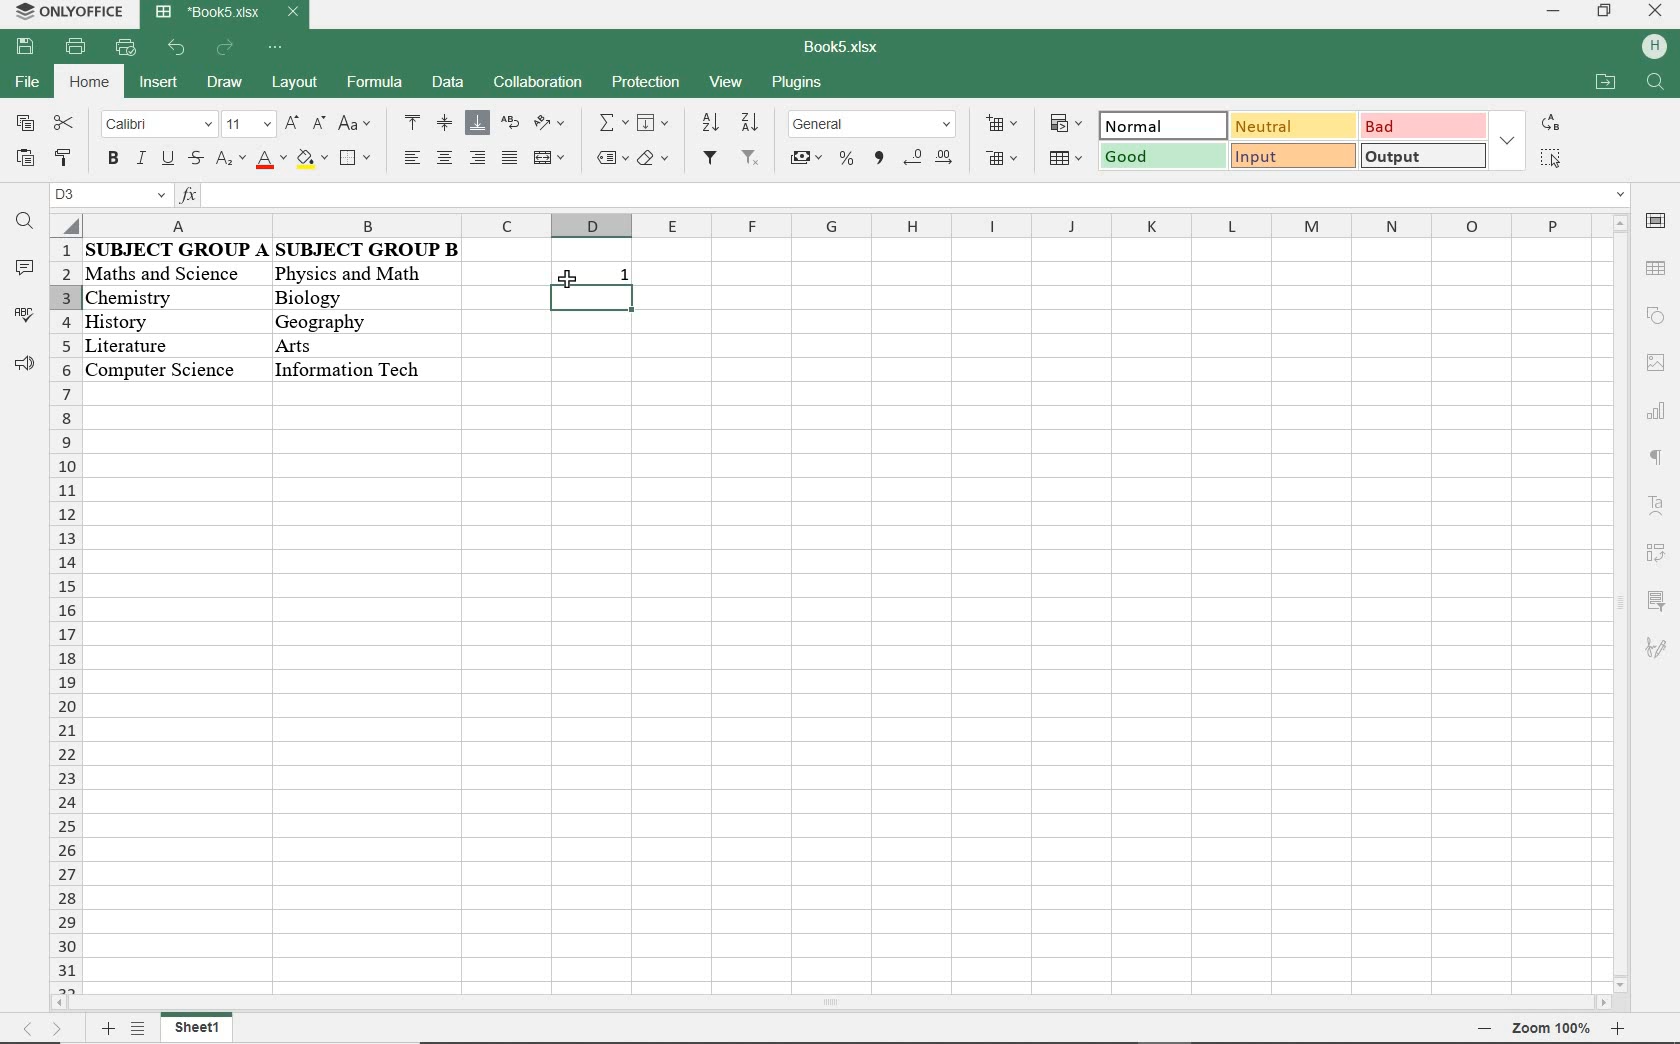  Describe the element at coordinates (880, 158) in the screenshot. I see `comma style` at that location.